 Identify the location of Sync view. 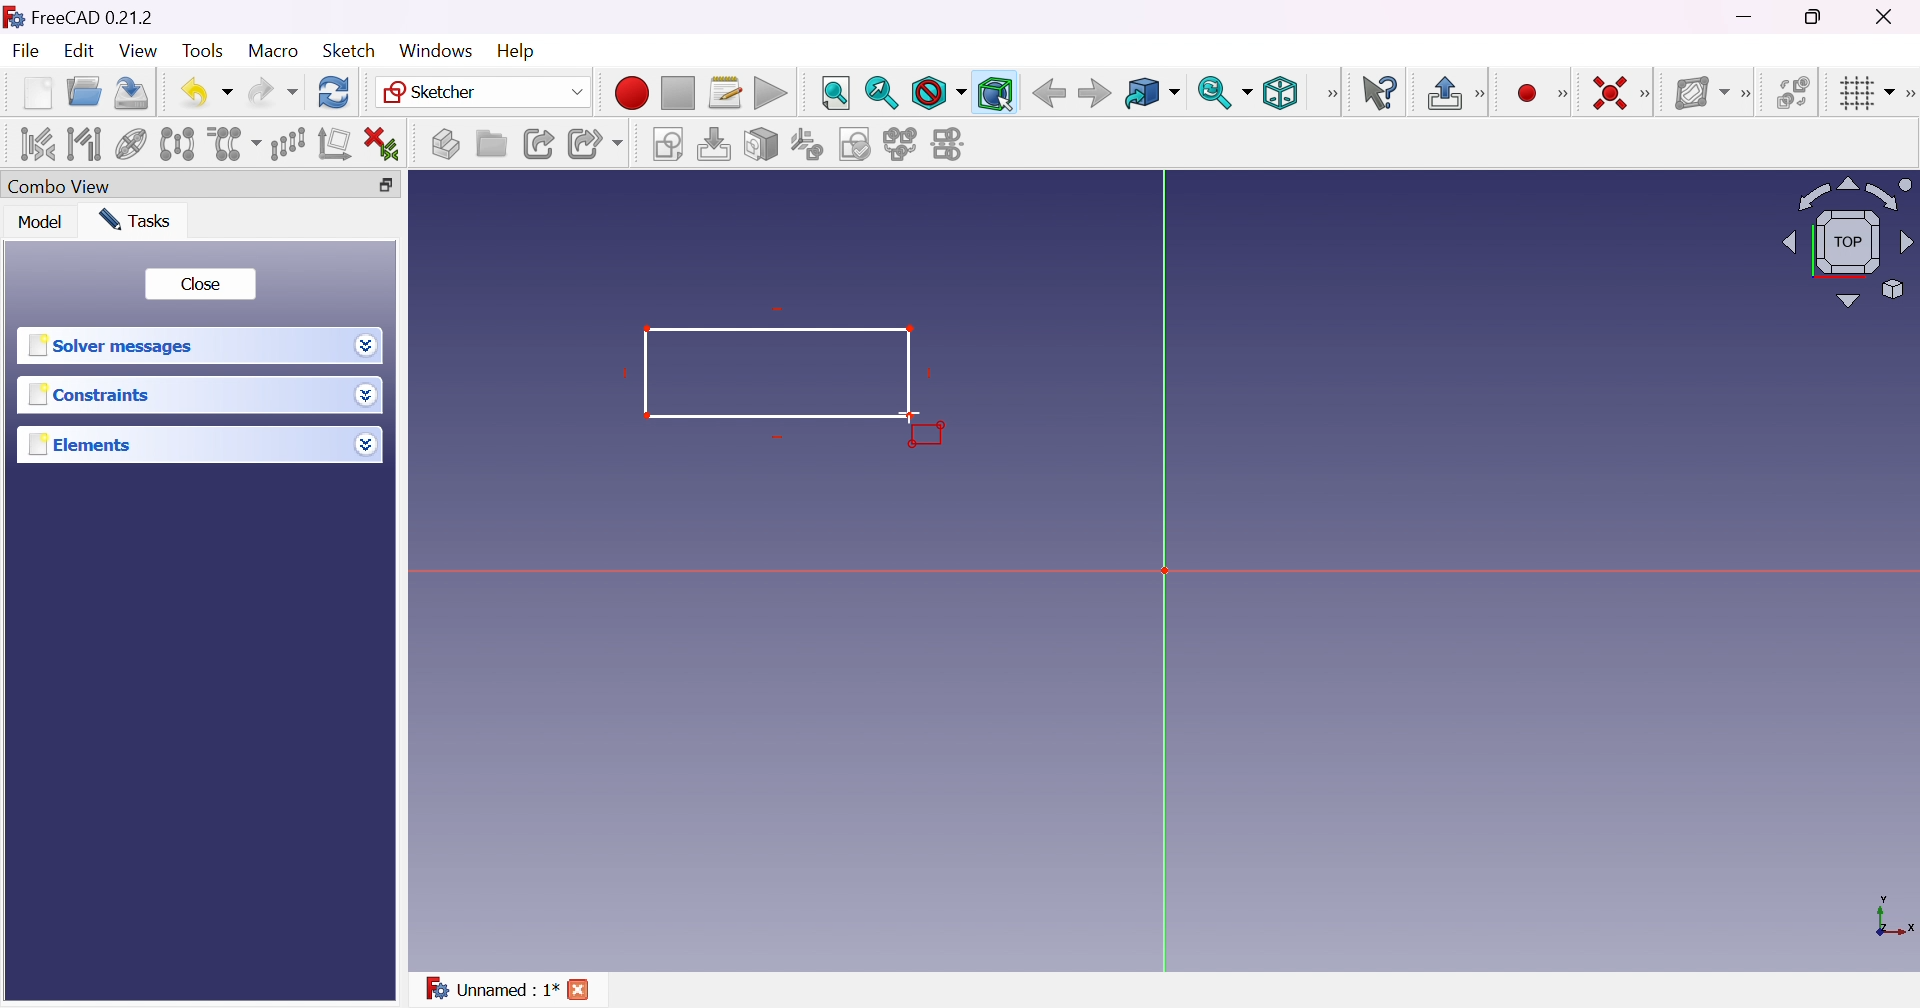
(1224, 95).